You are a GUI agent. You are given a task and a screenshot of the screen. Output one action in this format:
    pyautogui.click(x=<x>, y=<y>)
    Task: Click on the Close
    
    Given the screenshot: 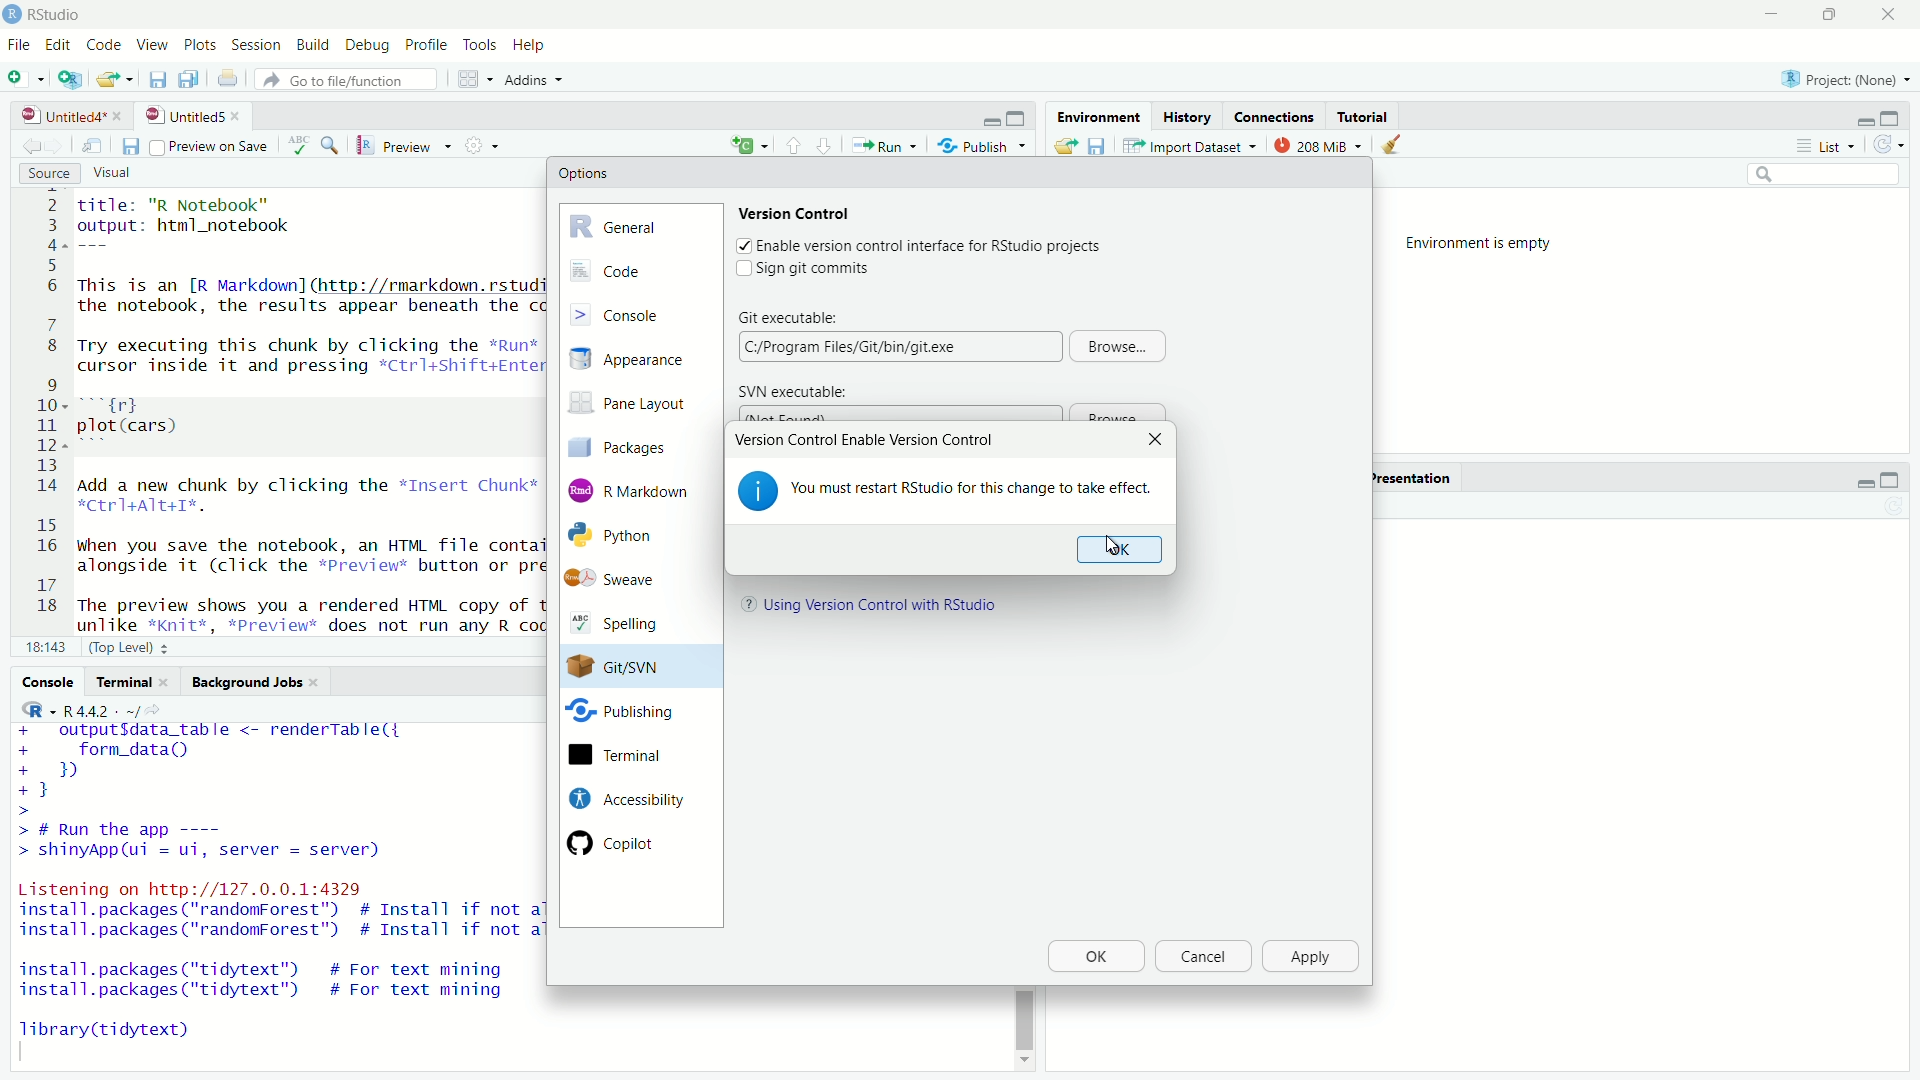 What is the action you would take?
    pyautogui.click(x=1152, y=440)
    